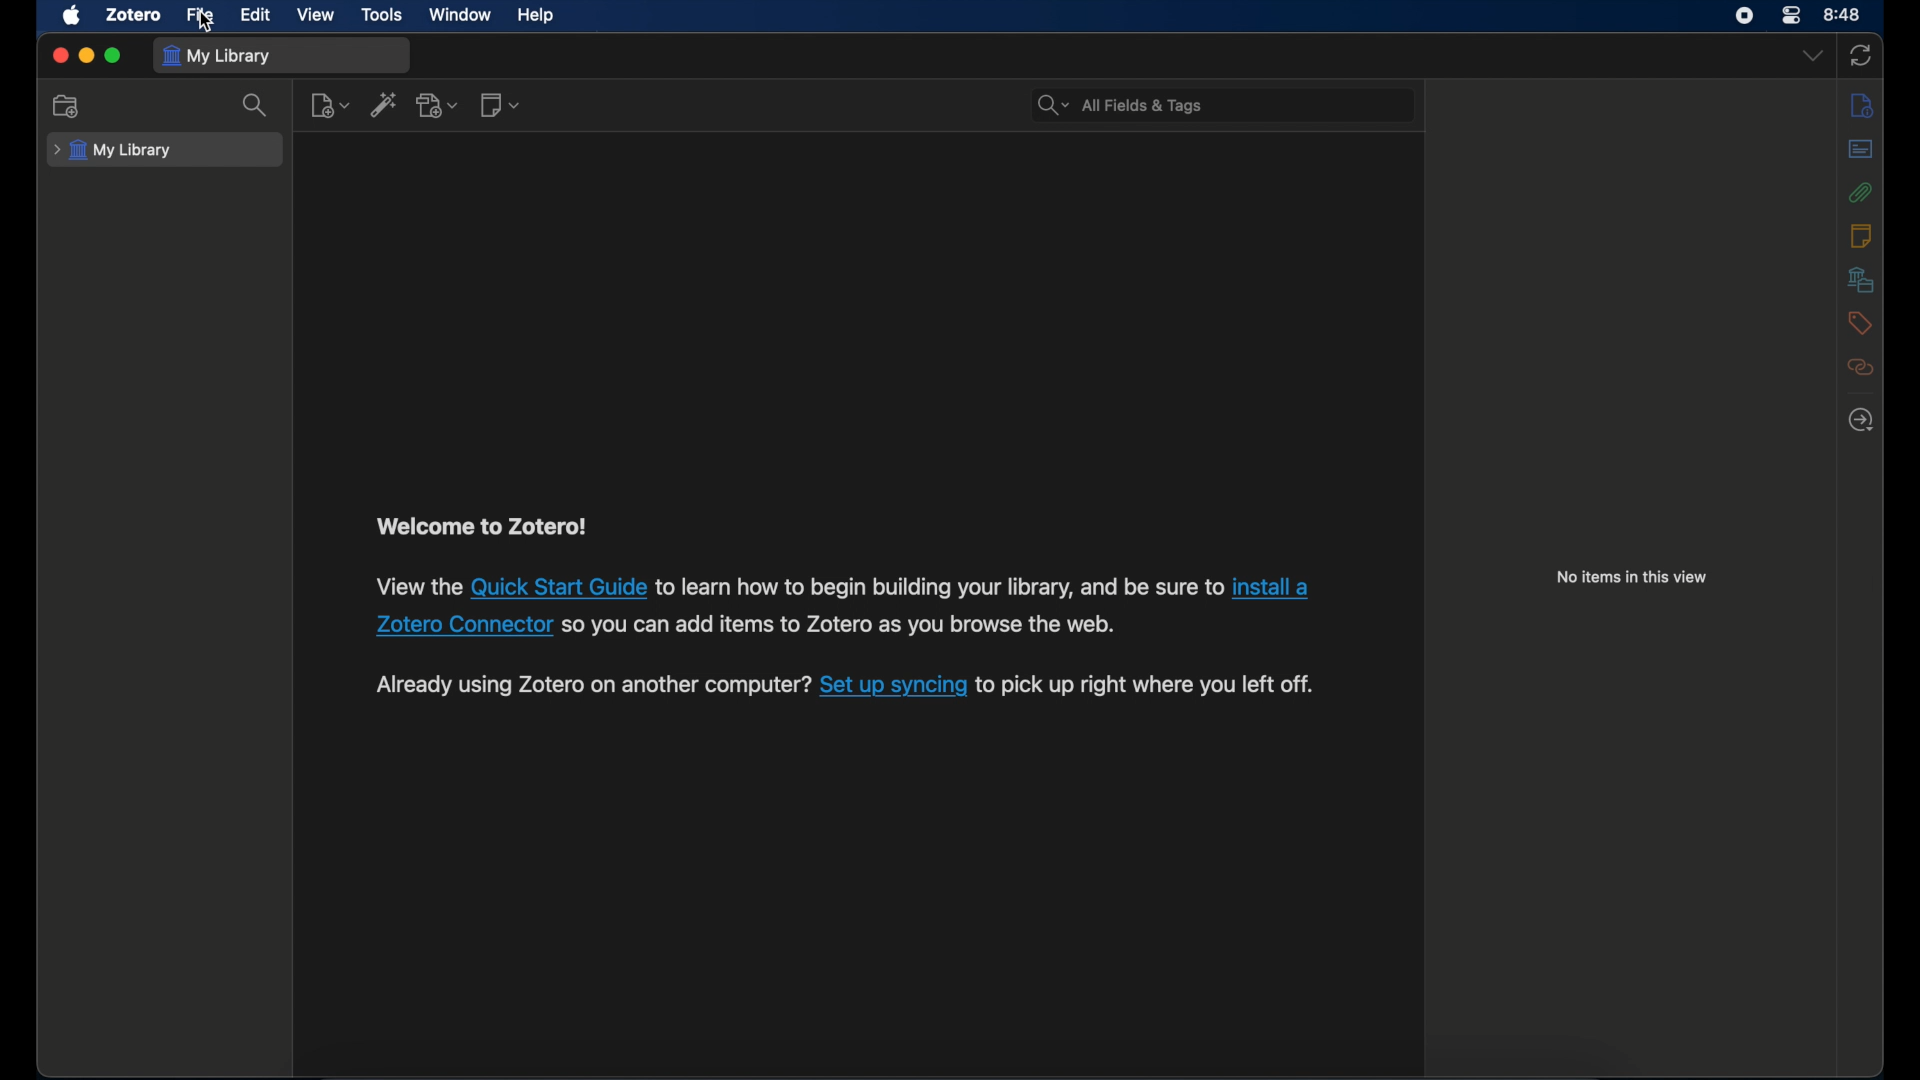 The height and width of the screenshot is (1080, 1920). I want to click on software information, so click(1146, 688).